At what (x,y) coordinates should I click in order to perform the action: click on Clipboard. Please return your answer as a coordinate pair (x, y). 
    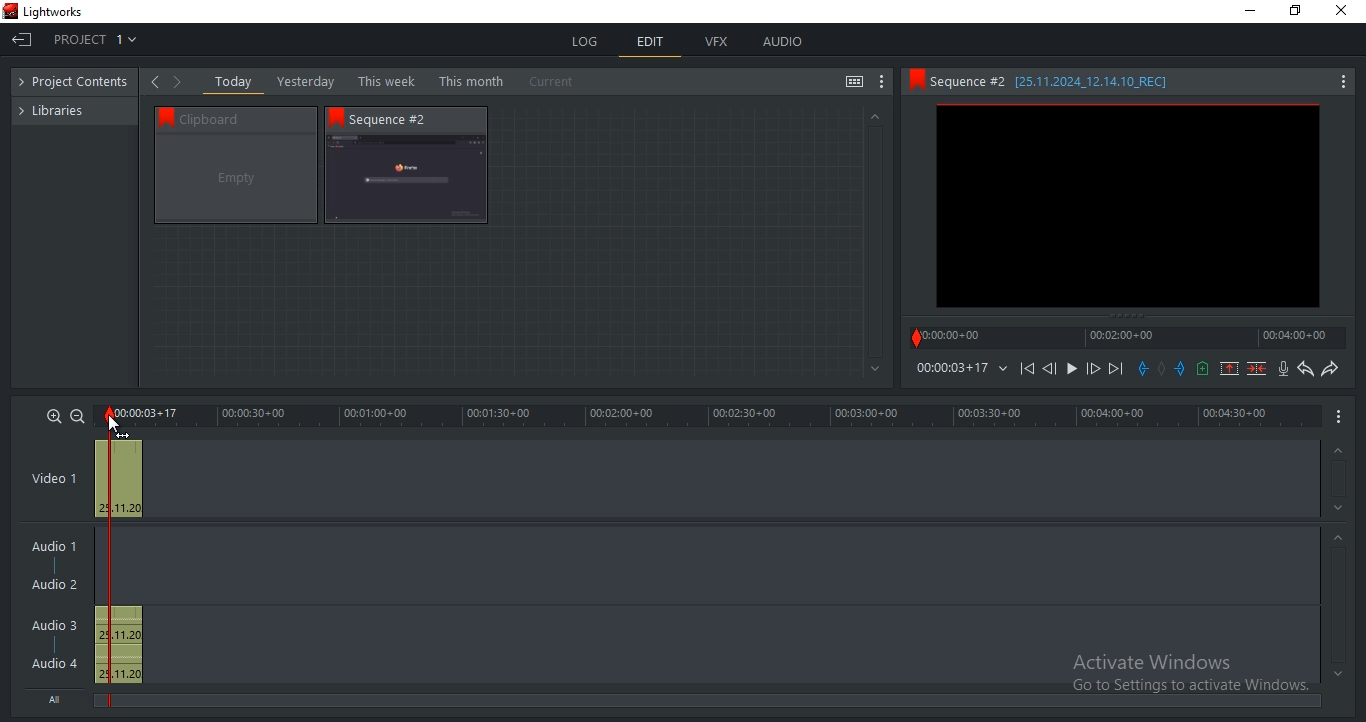
    Looking at the image, I should click on (245, 118).